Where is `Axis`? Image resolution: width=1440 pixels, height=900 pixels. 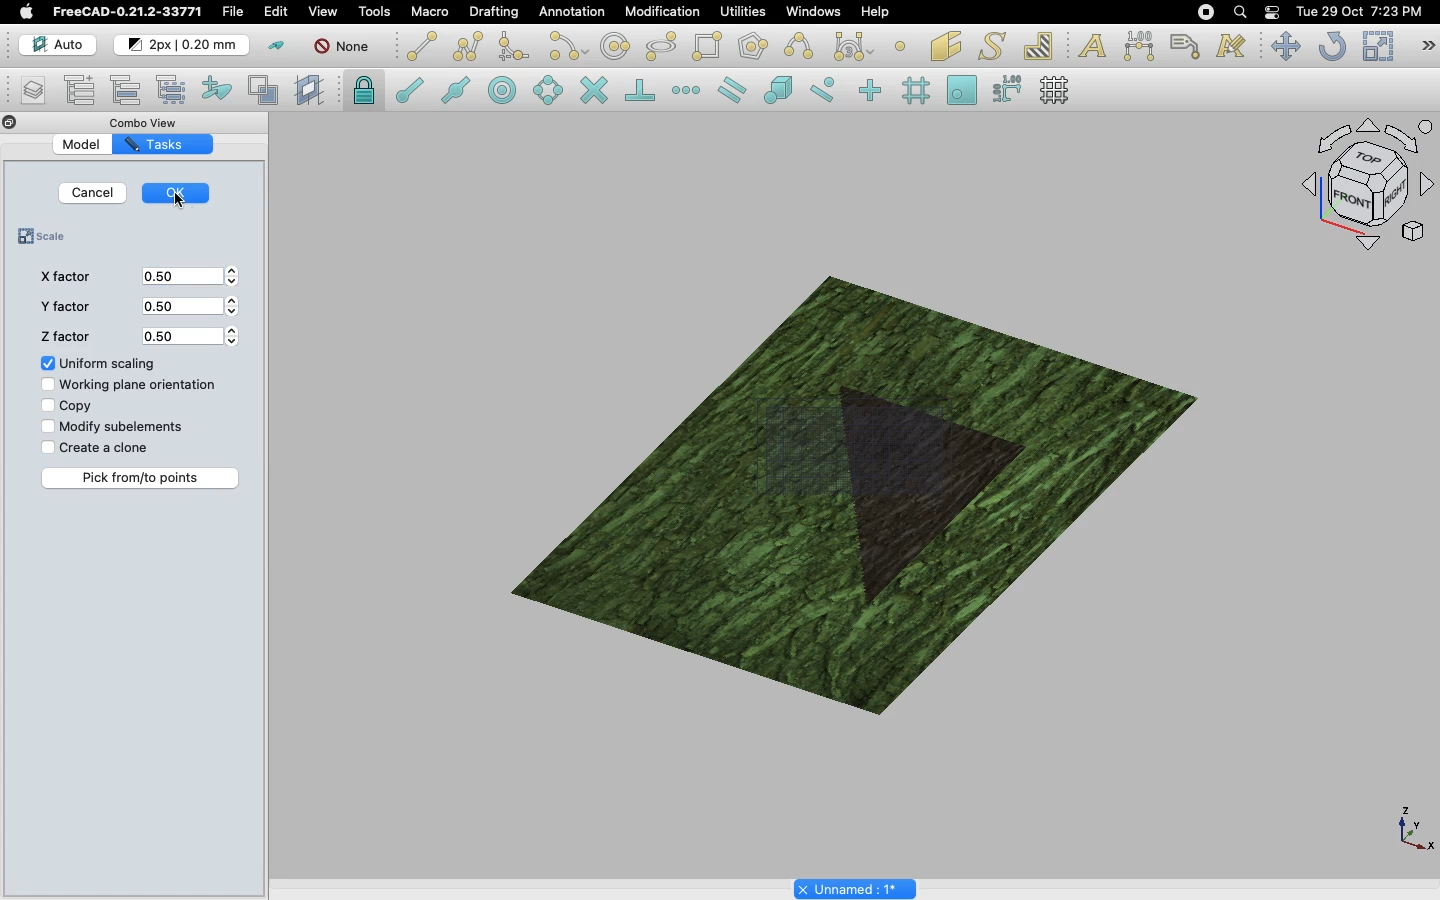 Axis is located at coordinates (1412, 828).